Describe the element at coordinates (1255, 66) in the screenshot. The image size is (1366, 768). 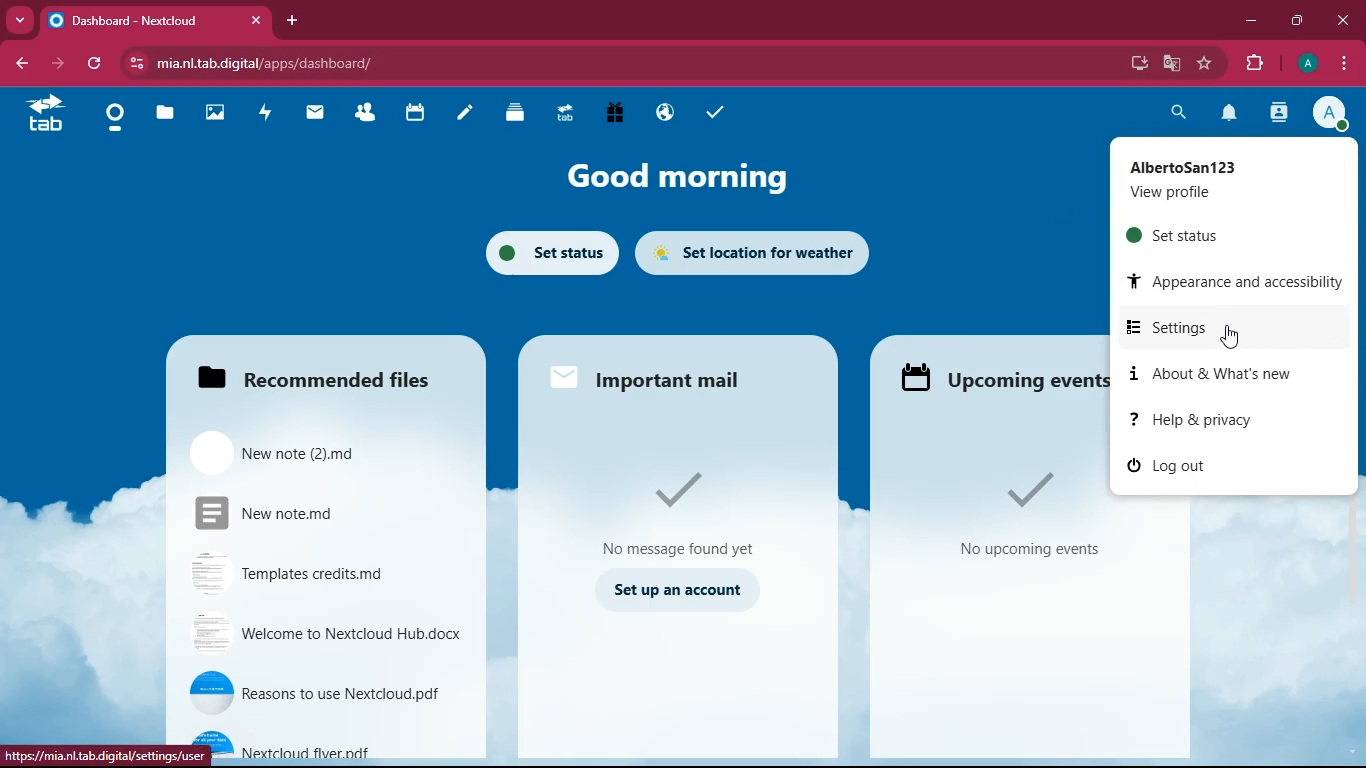
I see `extensions` at that location.